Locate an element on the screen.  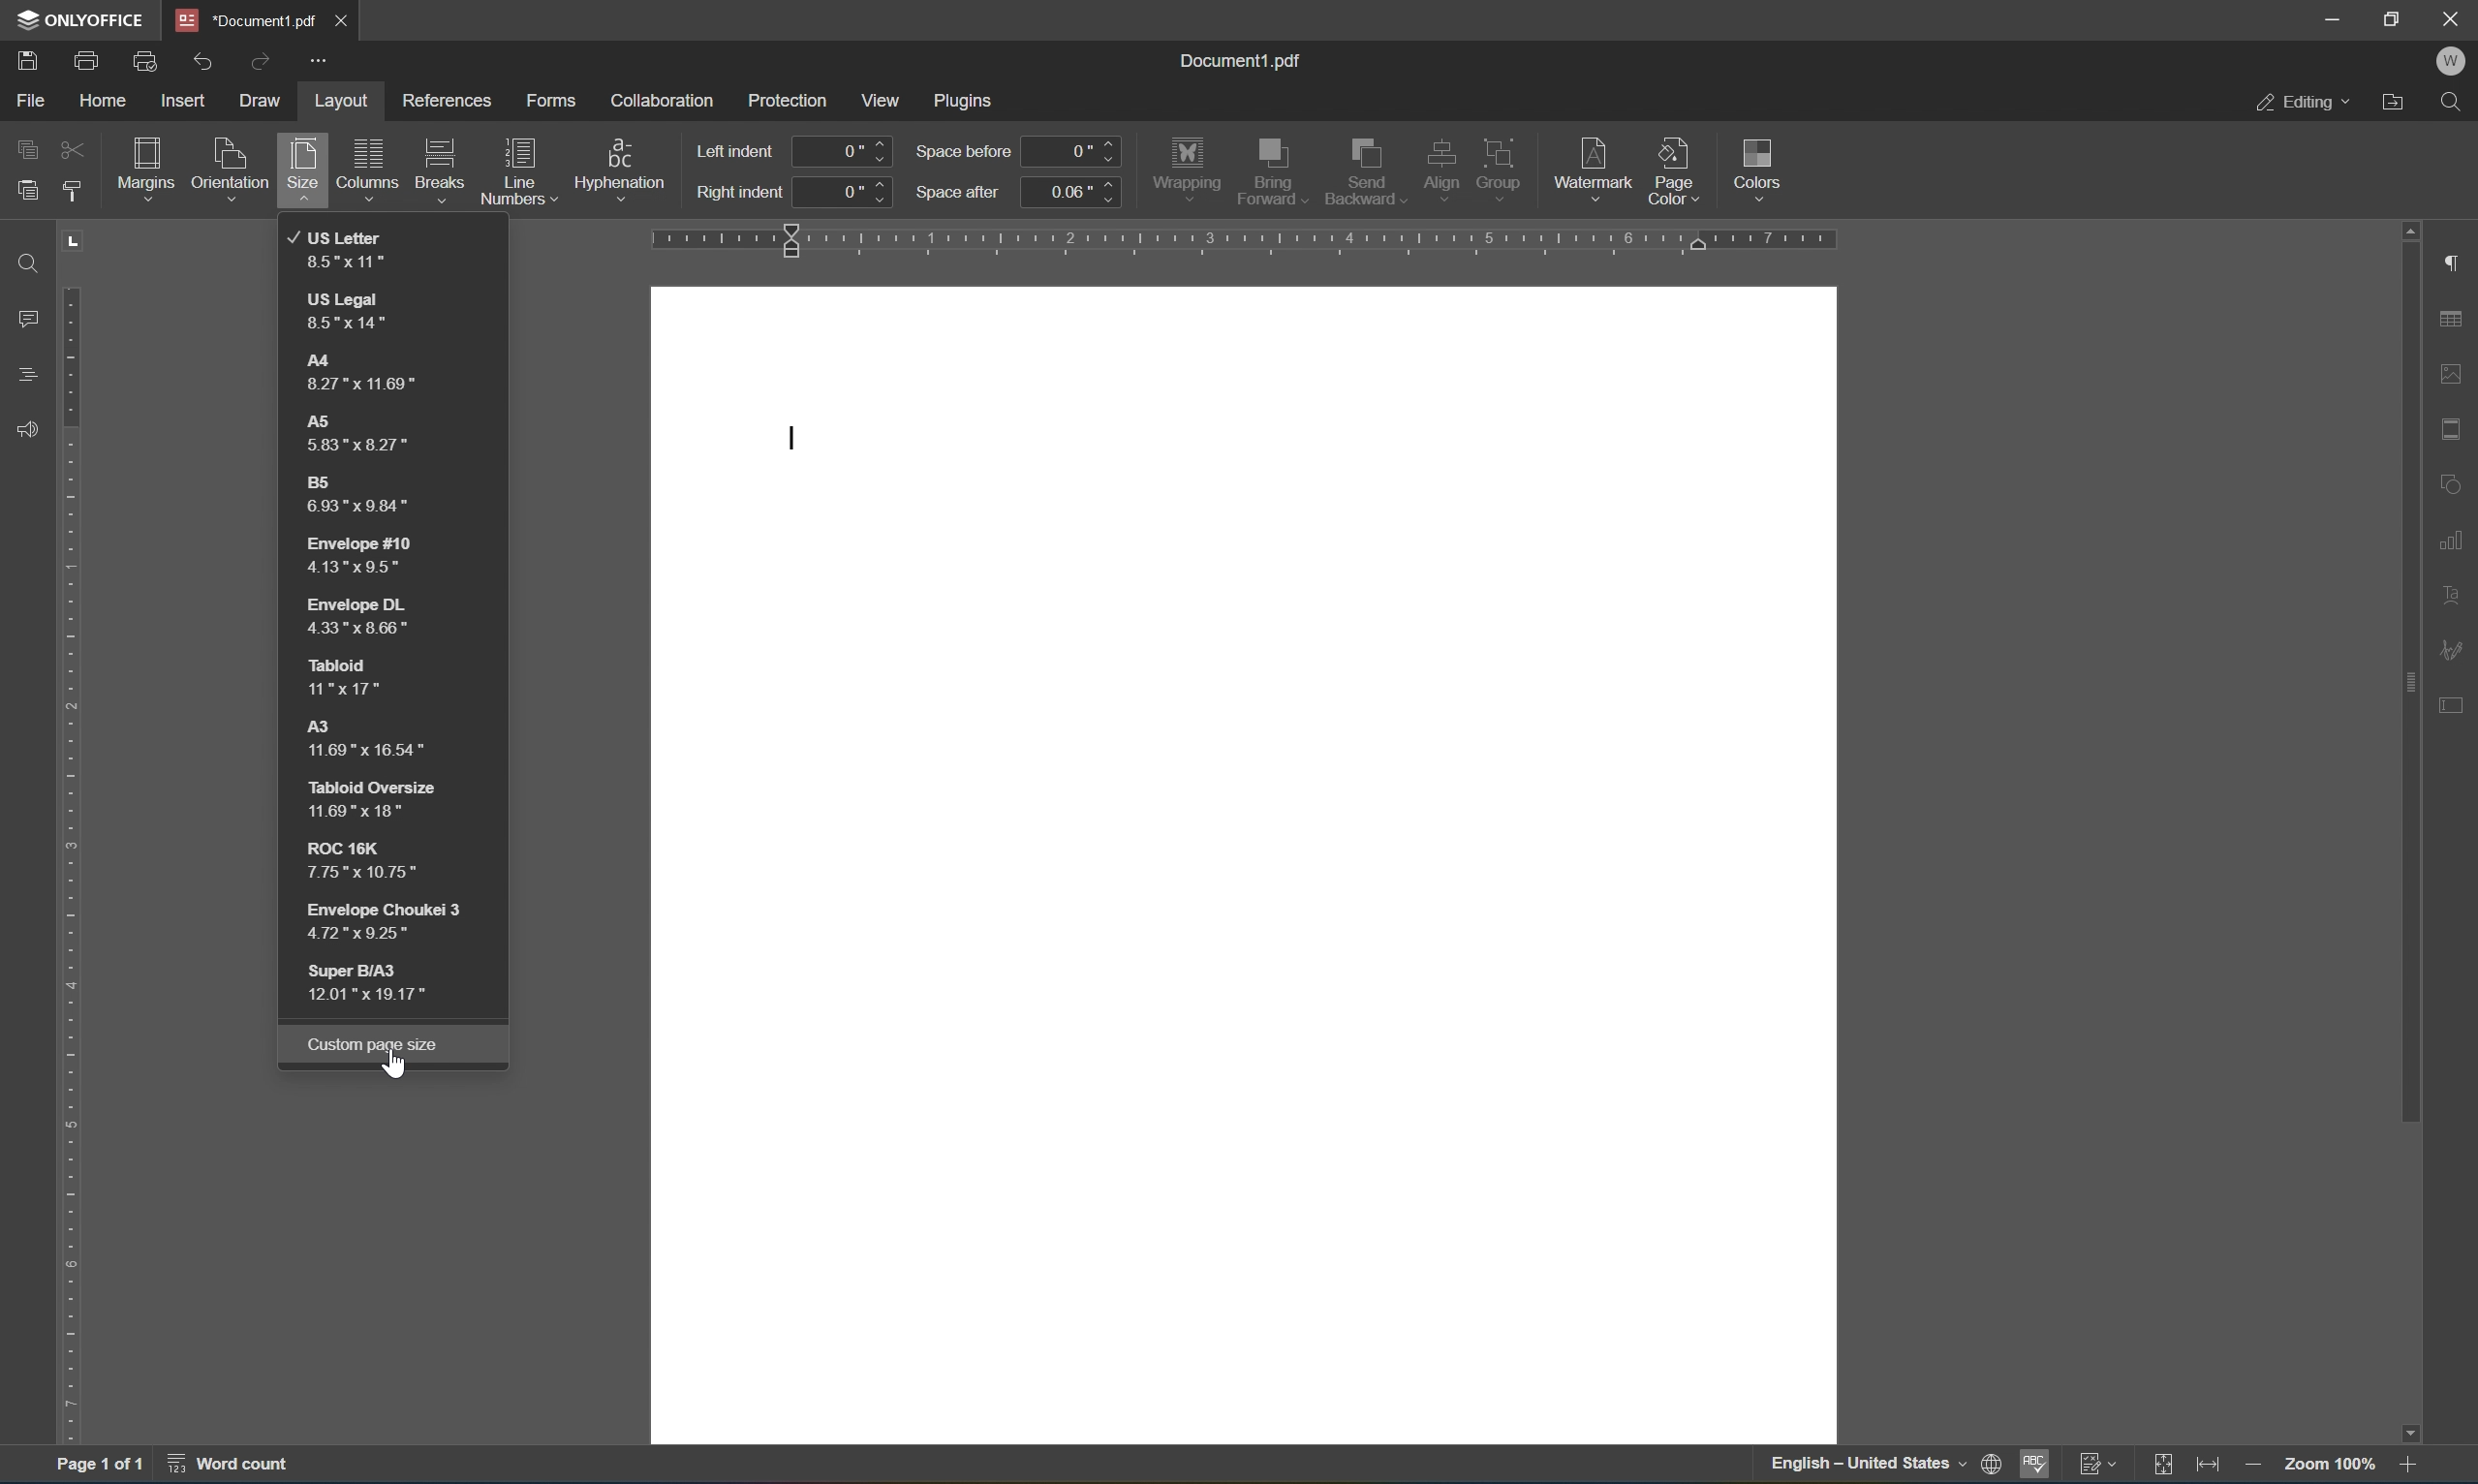
text art settings is located at coordinates (2456, 591).